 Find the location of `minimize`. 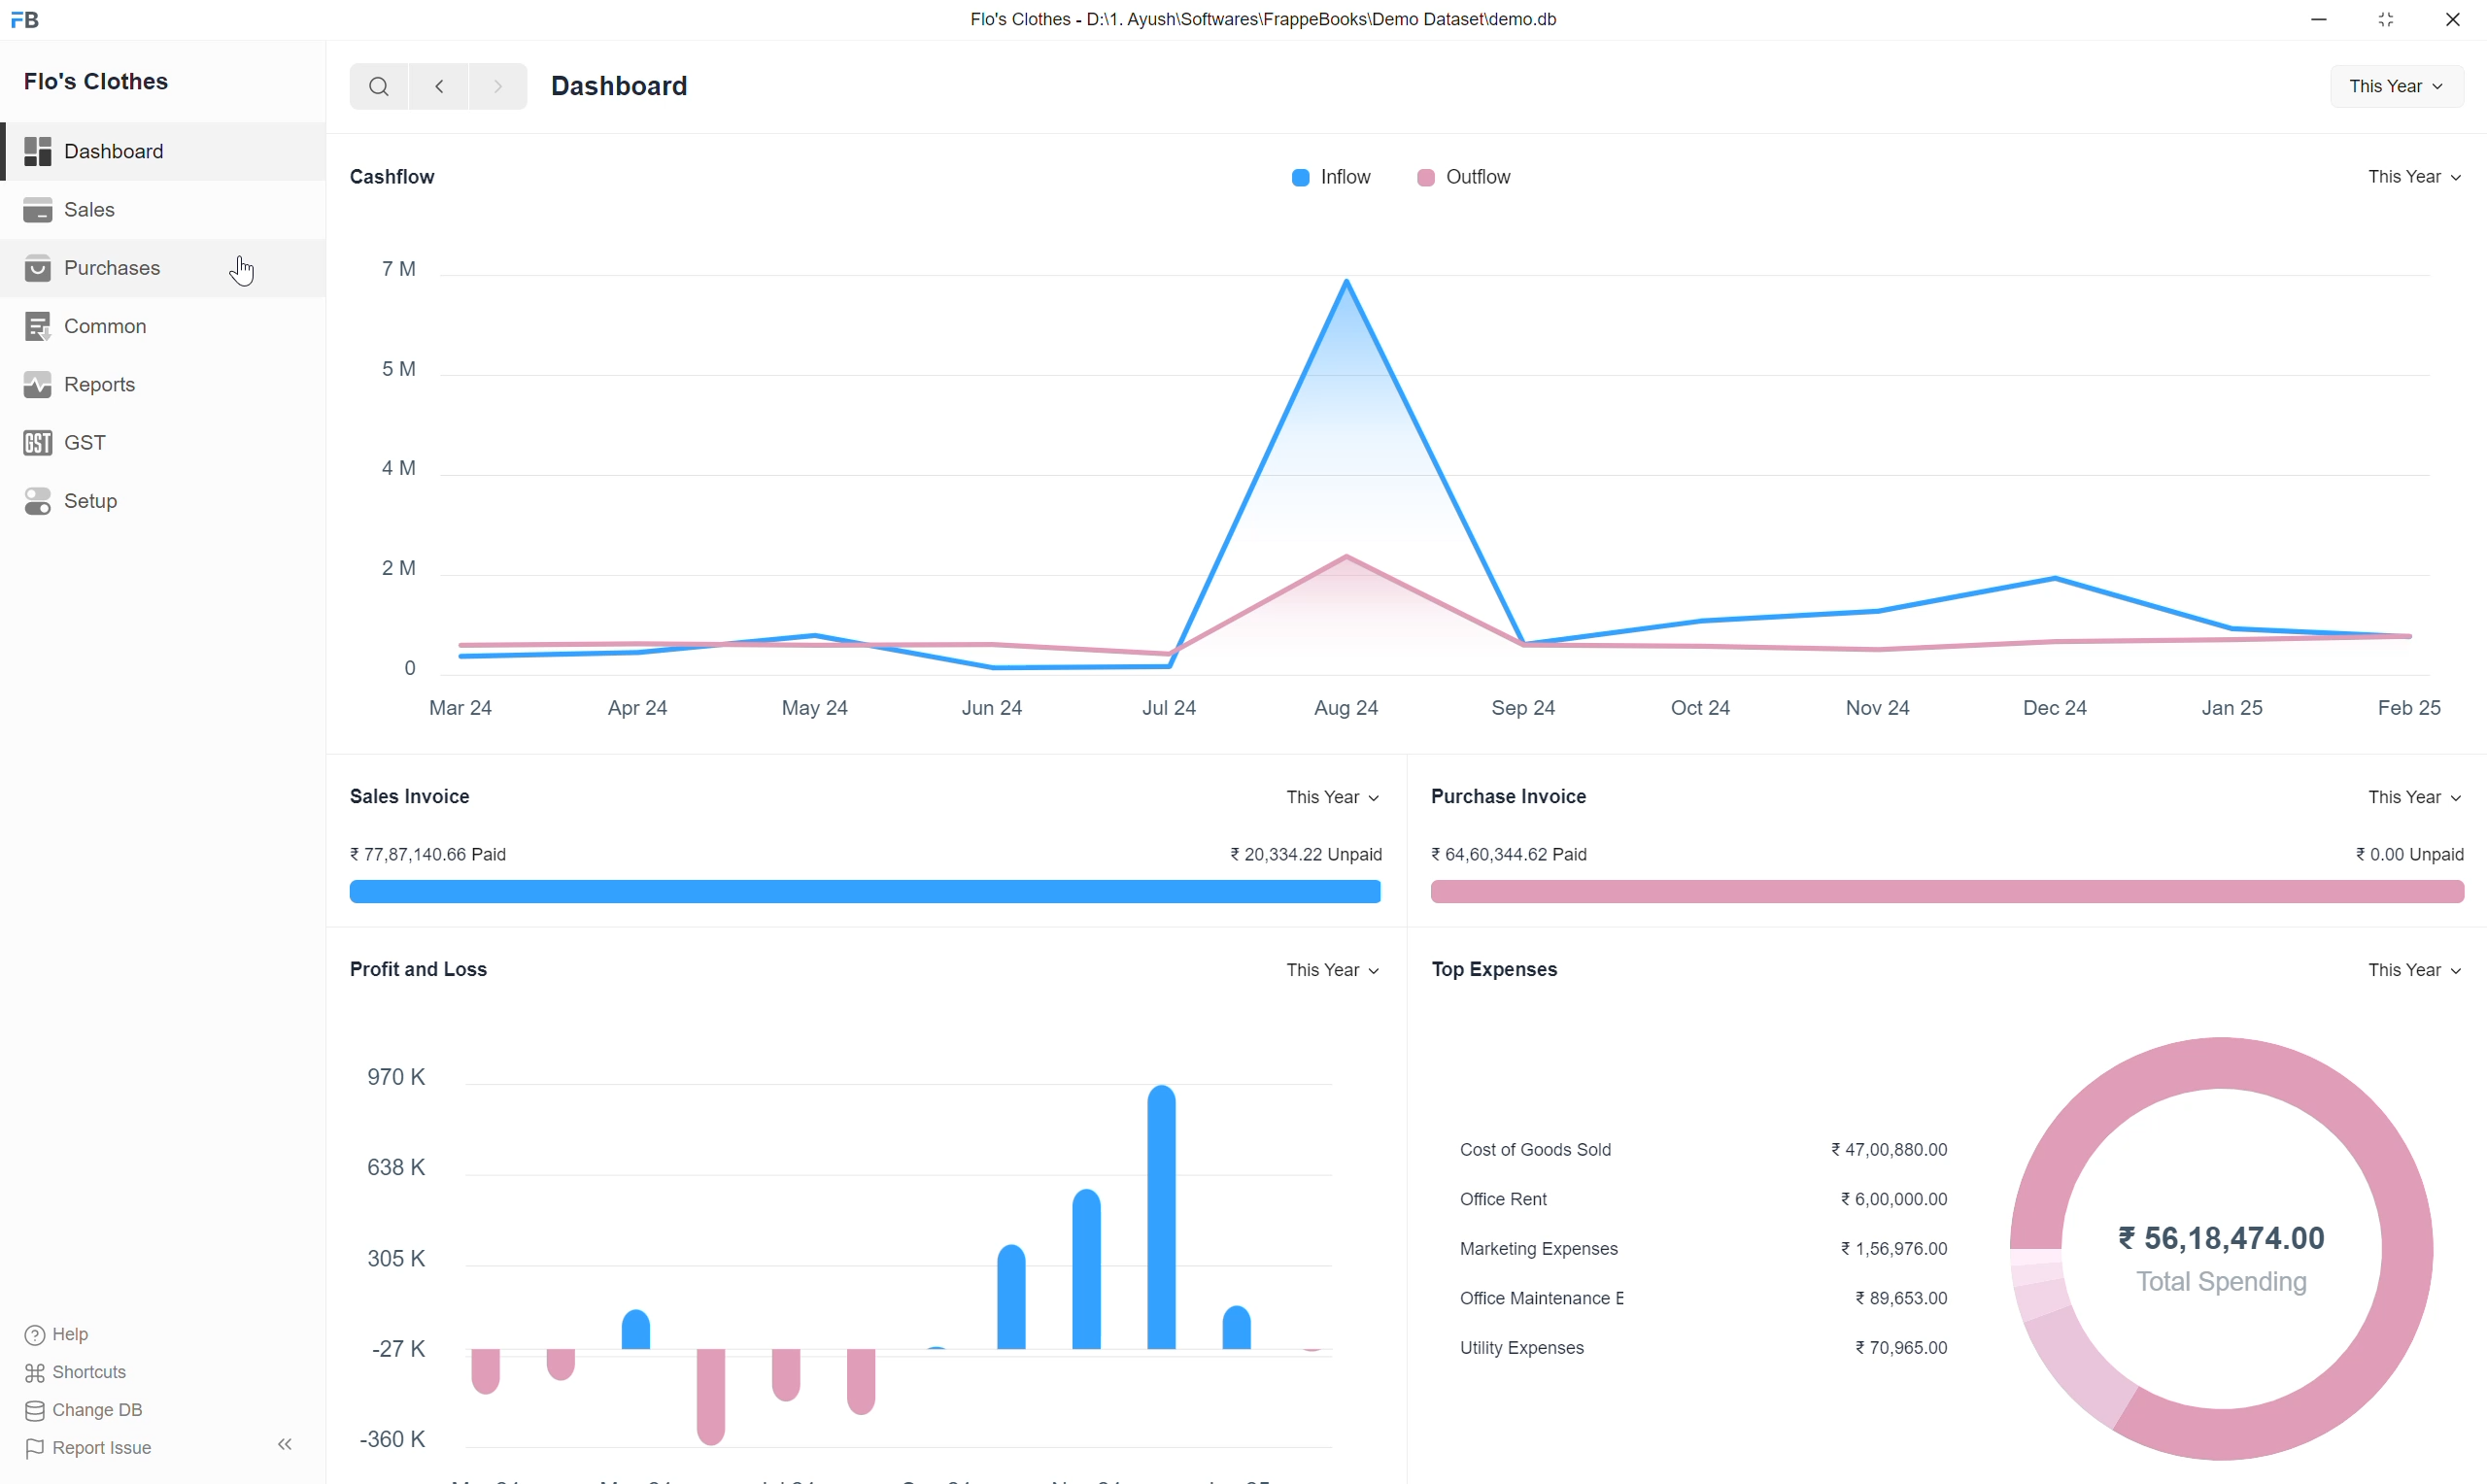

minimize is located at coordinates (2321, 21).